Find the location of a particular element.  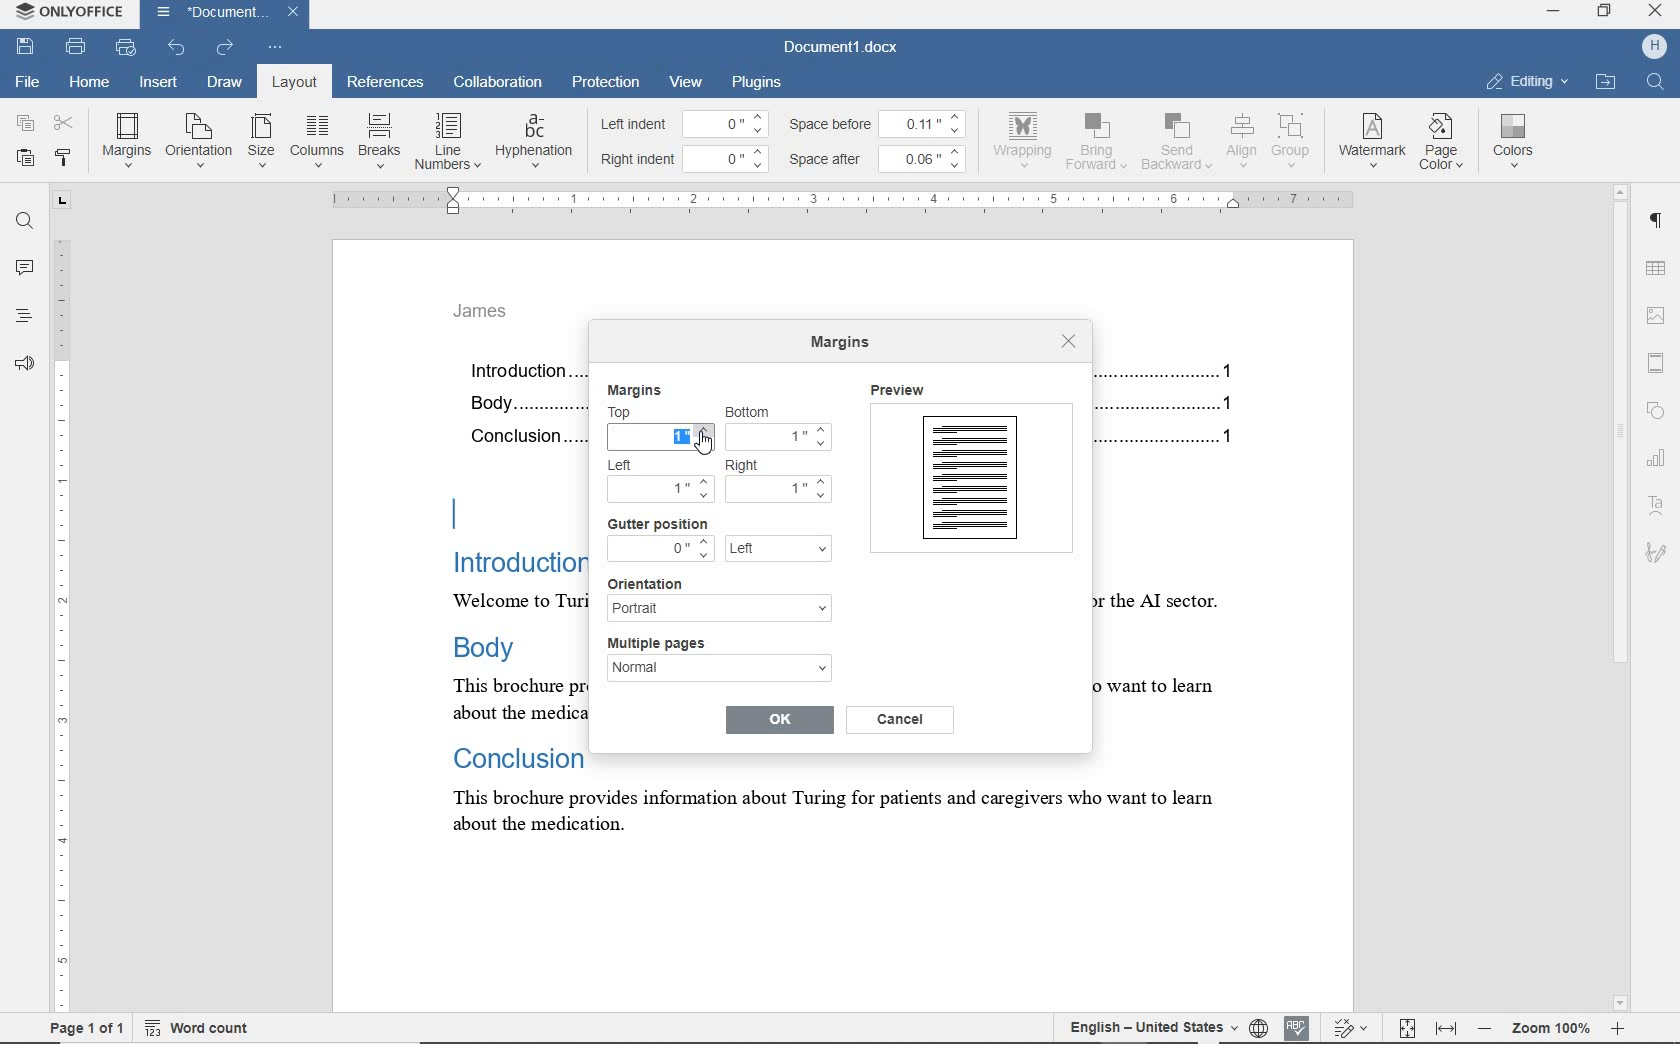

1 is located at coordinates (662, 437).